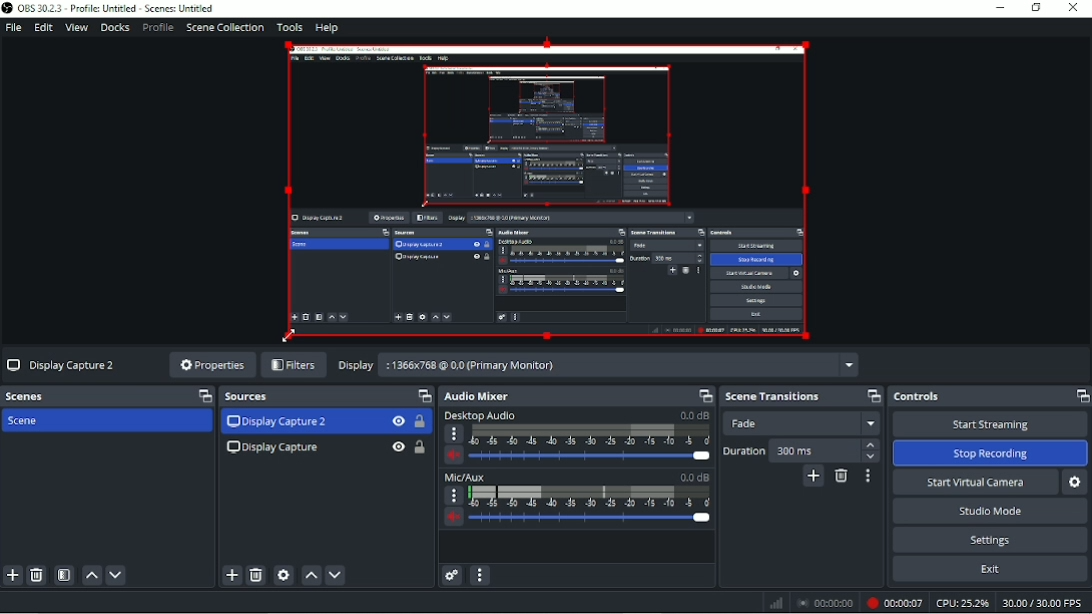 Image resolution: width=1092 pixels, height=614 pixels. Describe the element at coordinates (825, 603) in the screenshot. I see `00:00:00` at that location.